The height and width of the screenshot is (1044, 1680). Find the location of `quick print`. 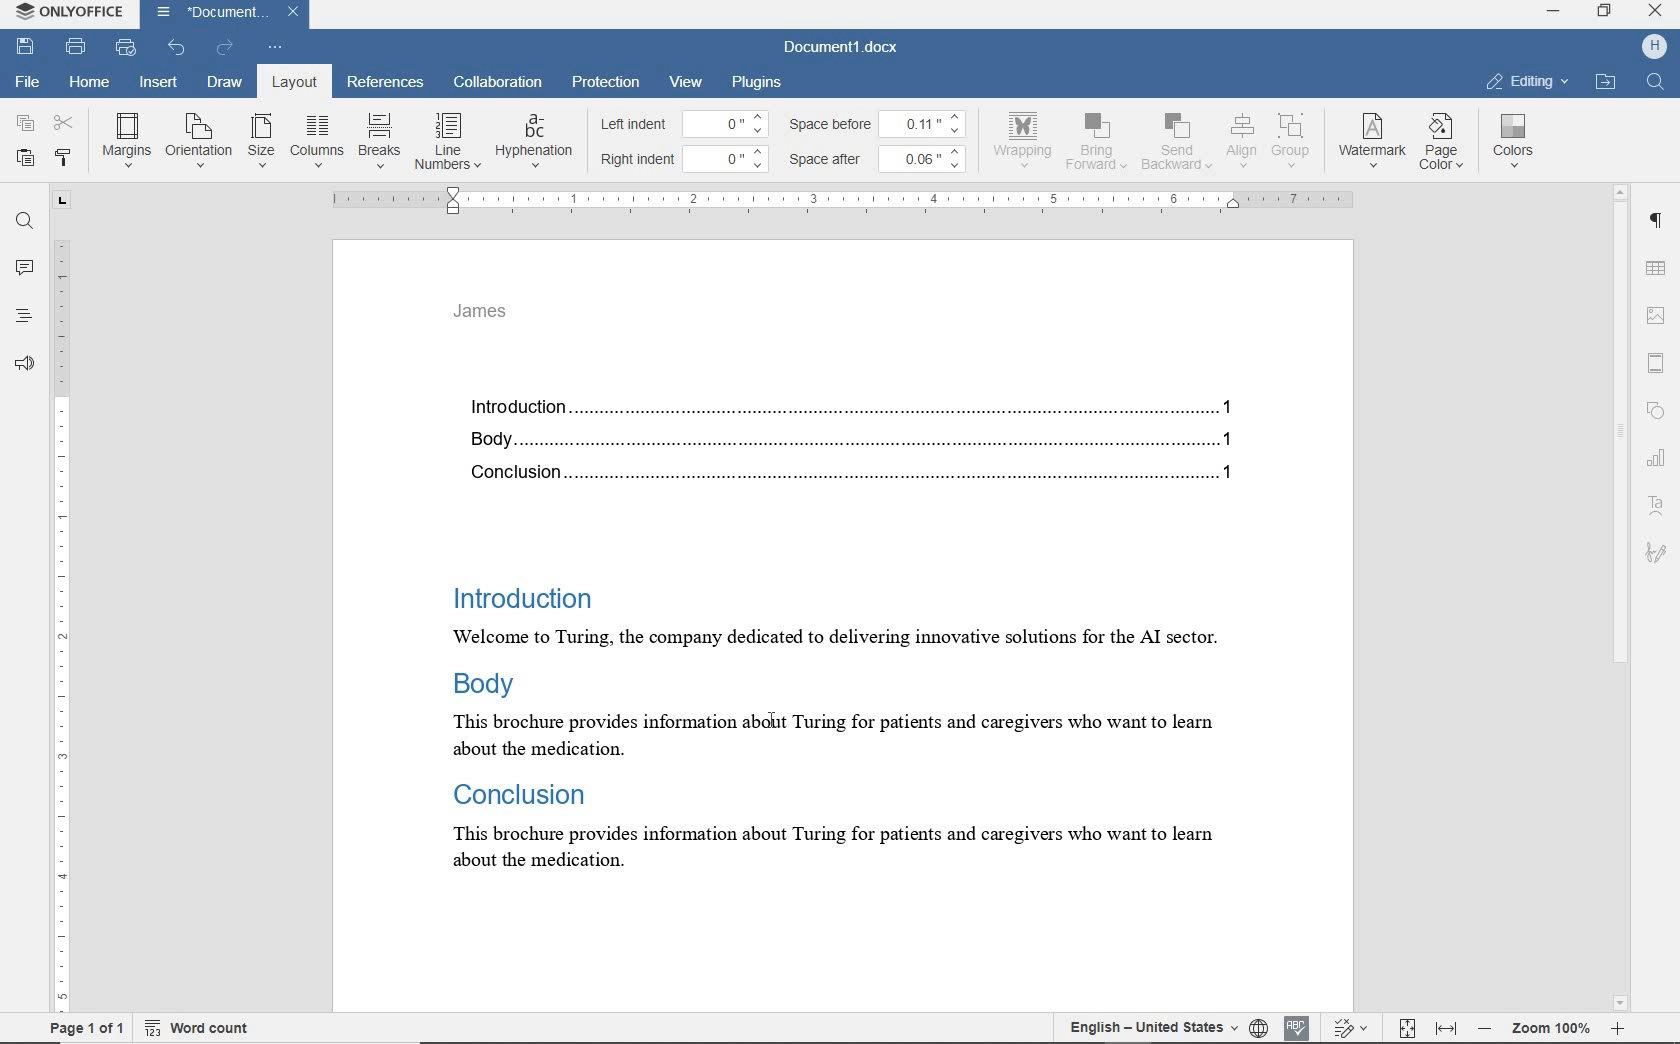

quick print is located at coordinates (127, 50).